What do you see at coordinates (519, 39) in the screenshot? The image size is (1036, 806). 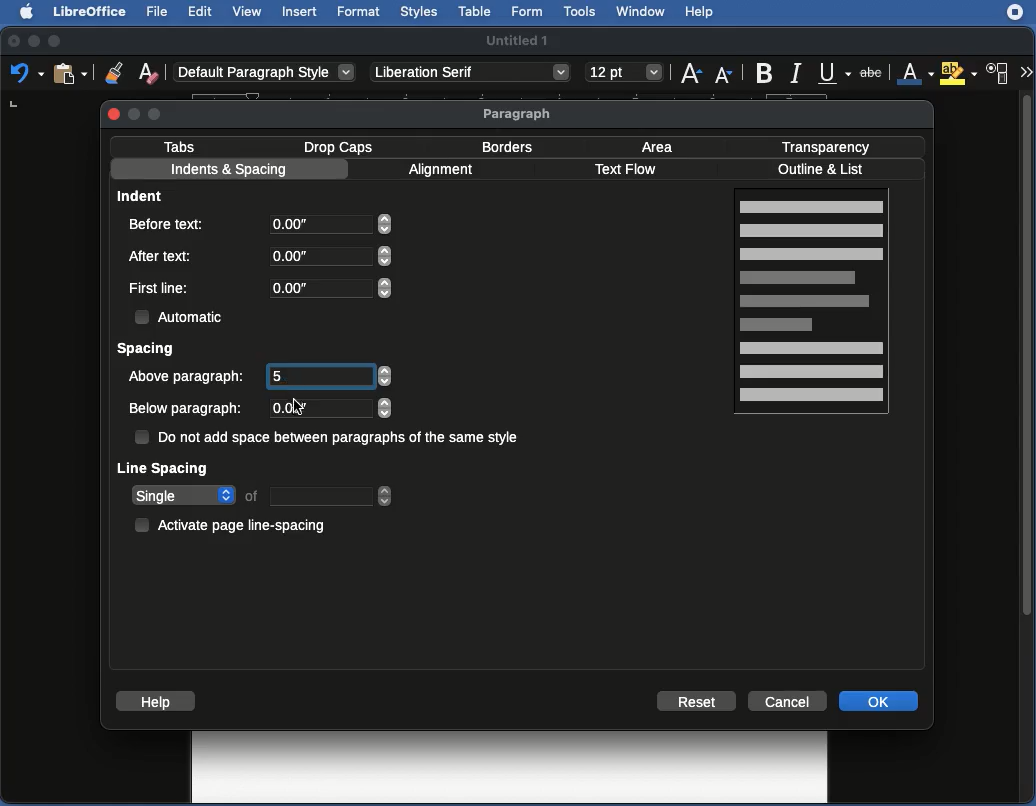 I see `Untitled 1` at bounding box center [519, 39].